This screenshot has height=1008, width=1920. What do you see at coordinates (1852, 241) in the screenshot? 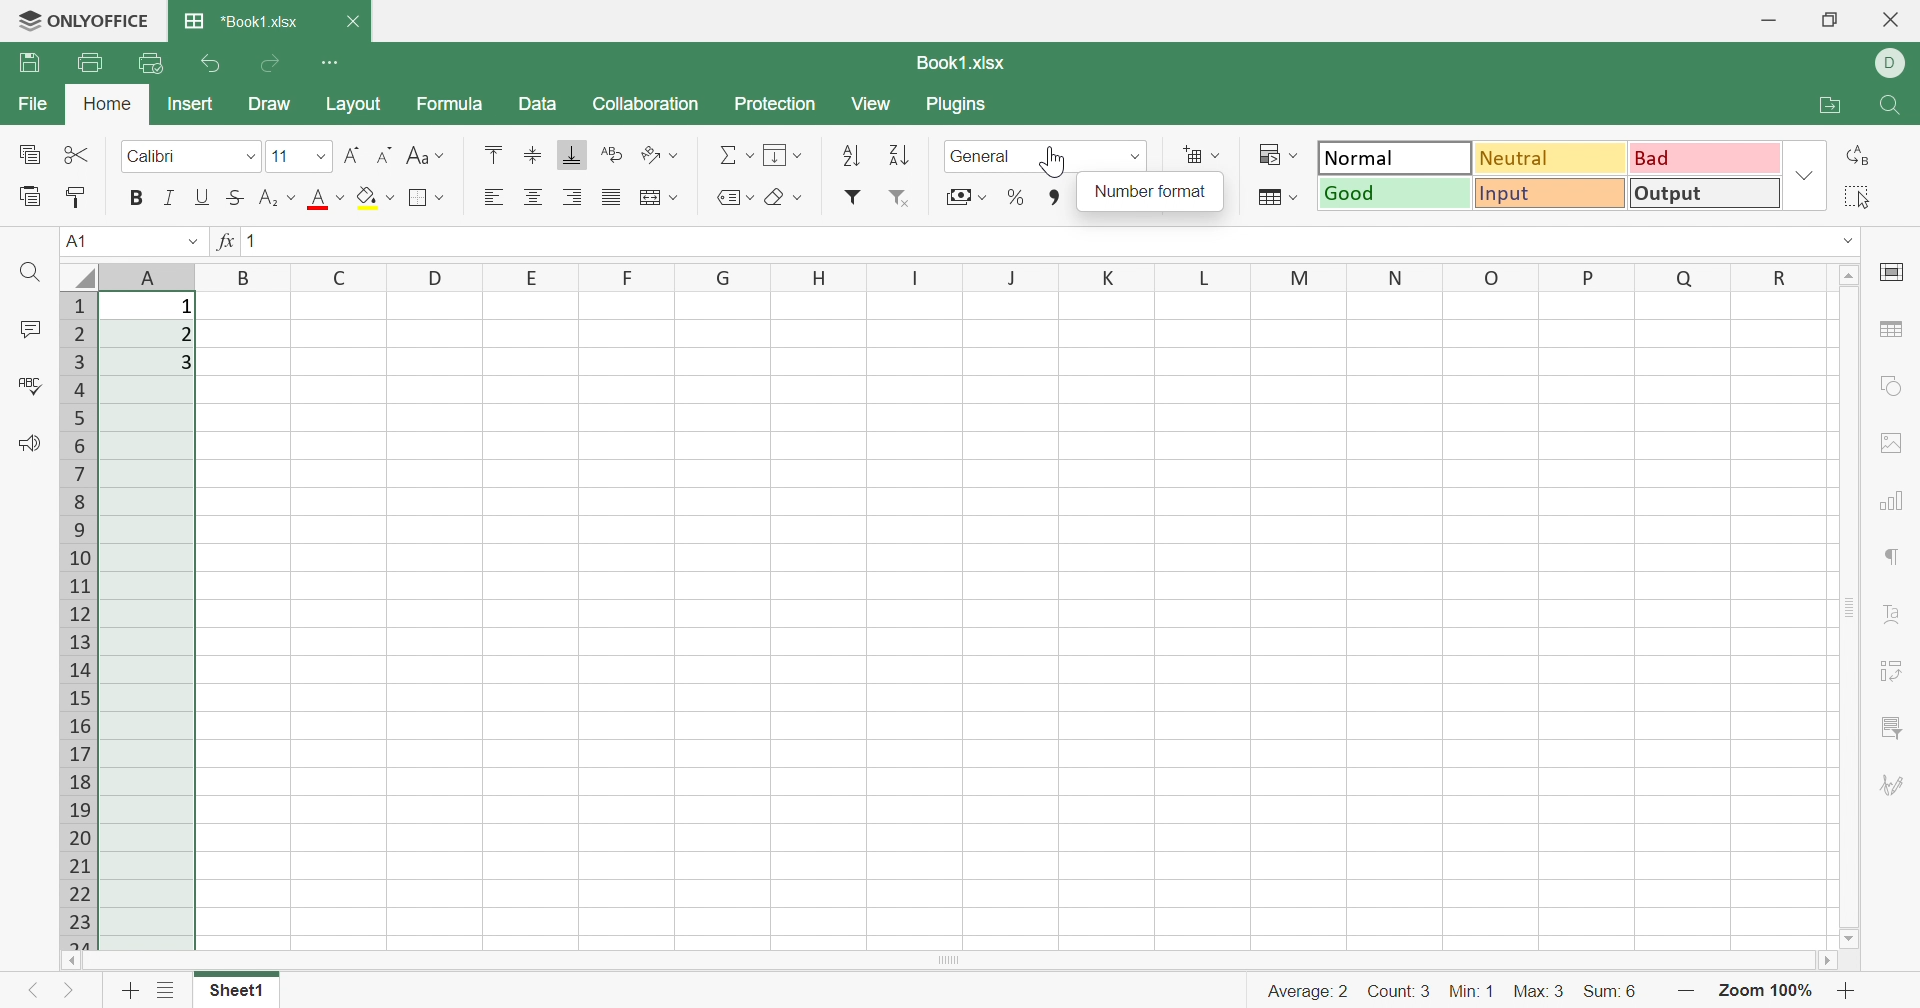
I see `Drop down` at bounding box center [1852, 241].